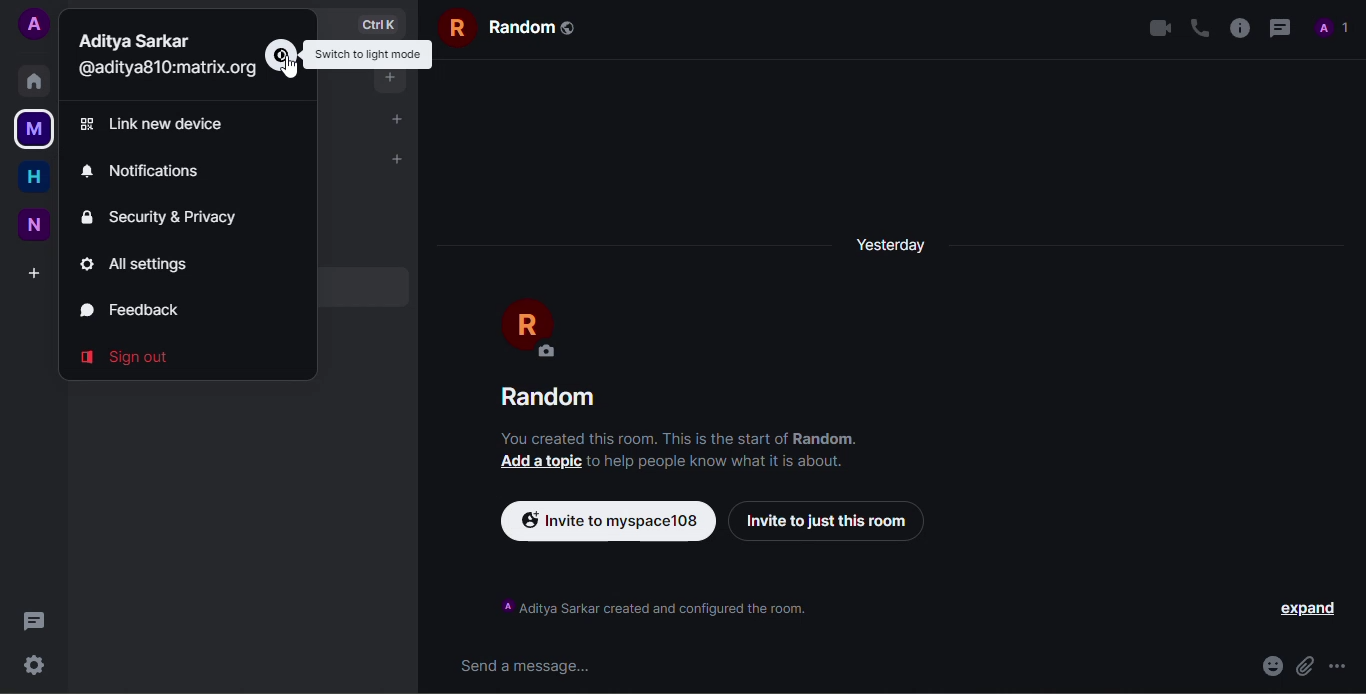 The height and width of the screenshot is (694, 1366). Describe the element at coordinates (143, 173) in the screenshot. I see `notifications` at that location.